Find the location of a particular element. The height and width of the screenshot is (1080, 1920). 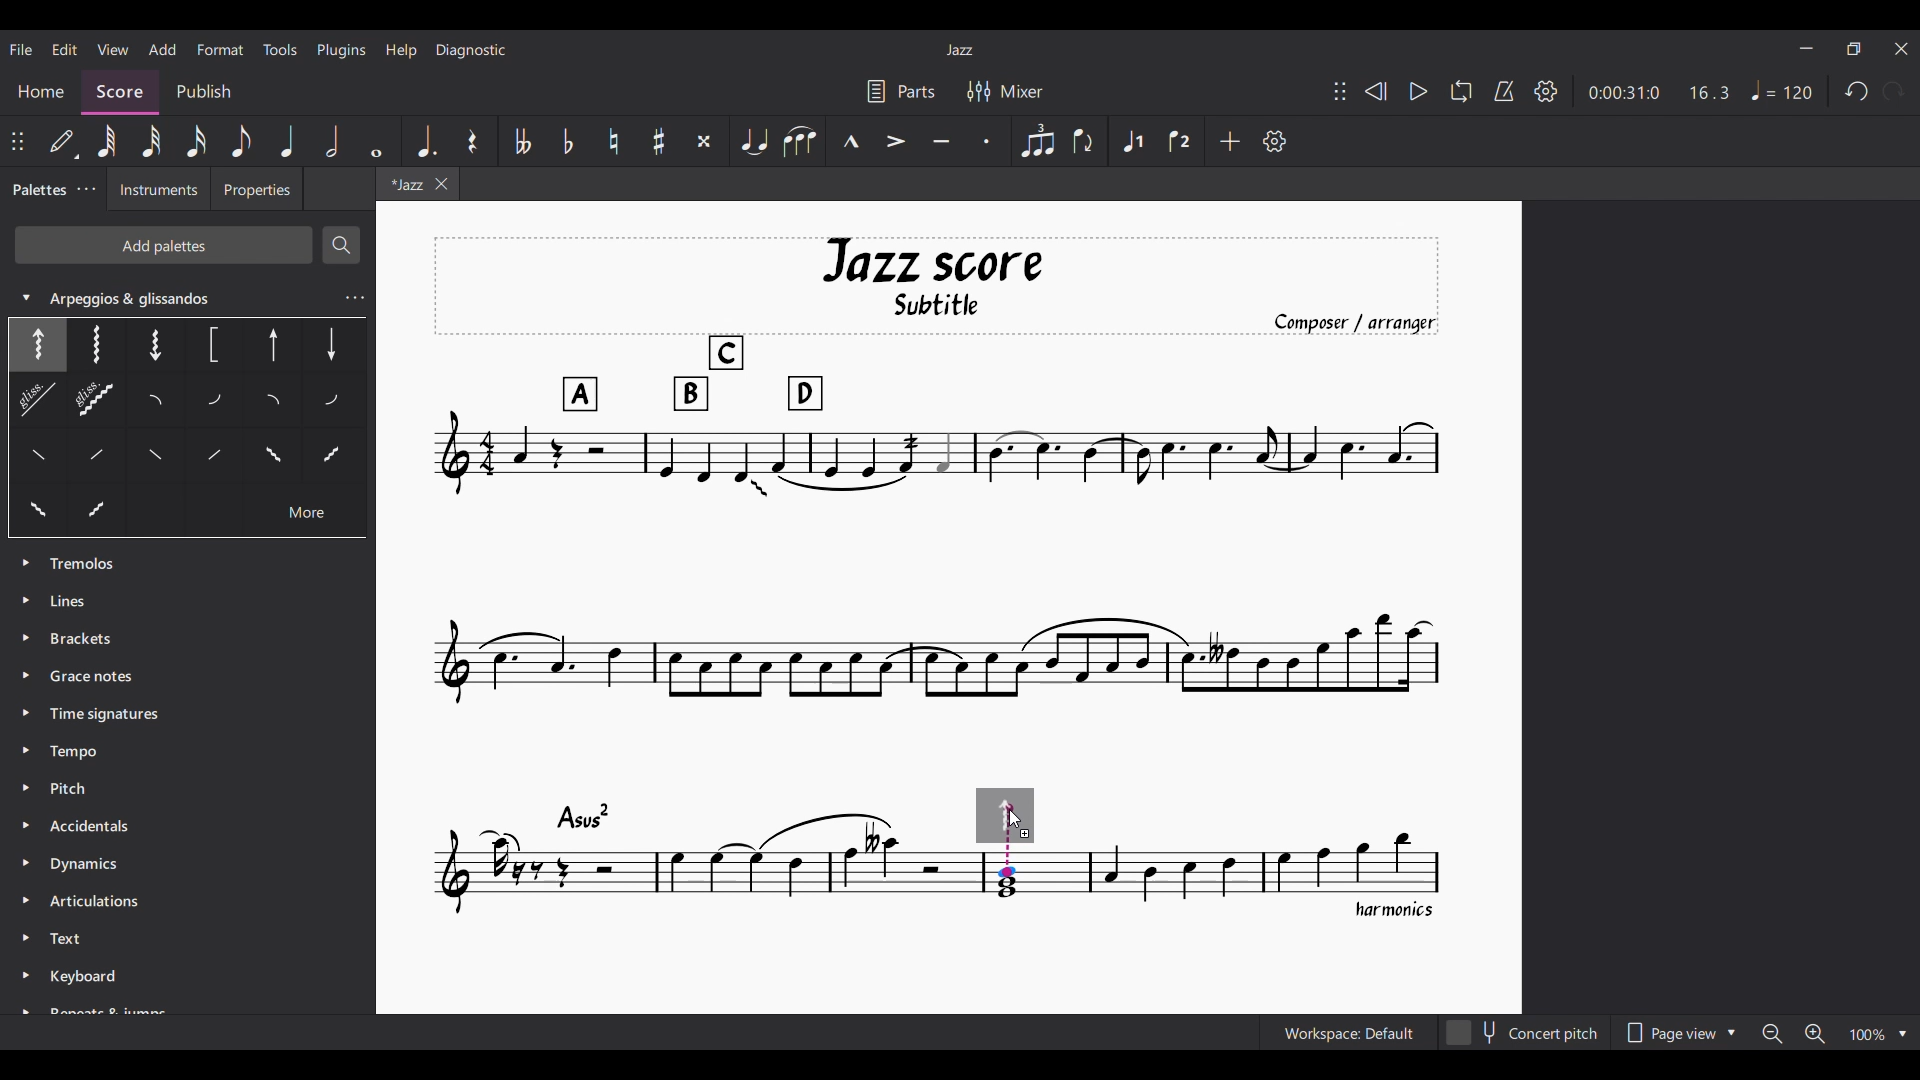

Publish is located at coordinates (202, 90).